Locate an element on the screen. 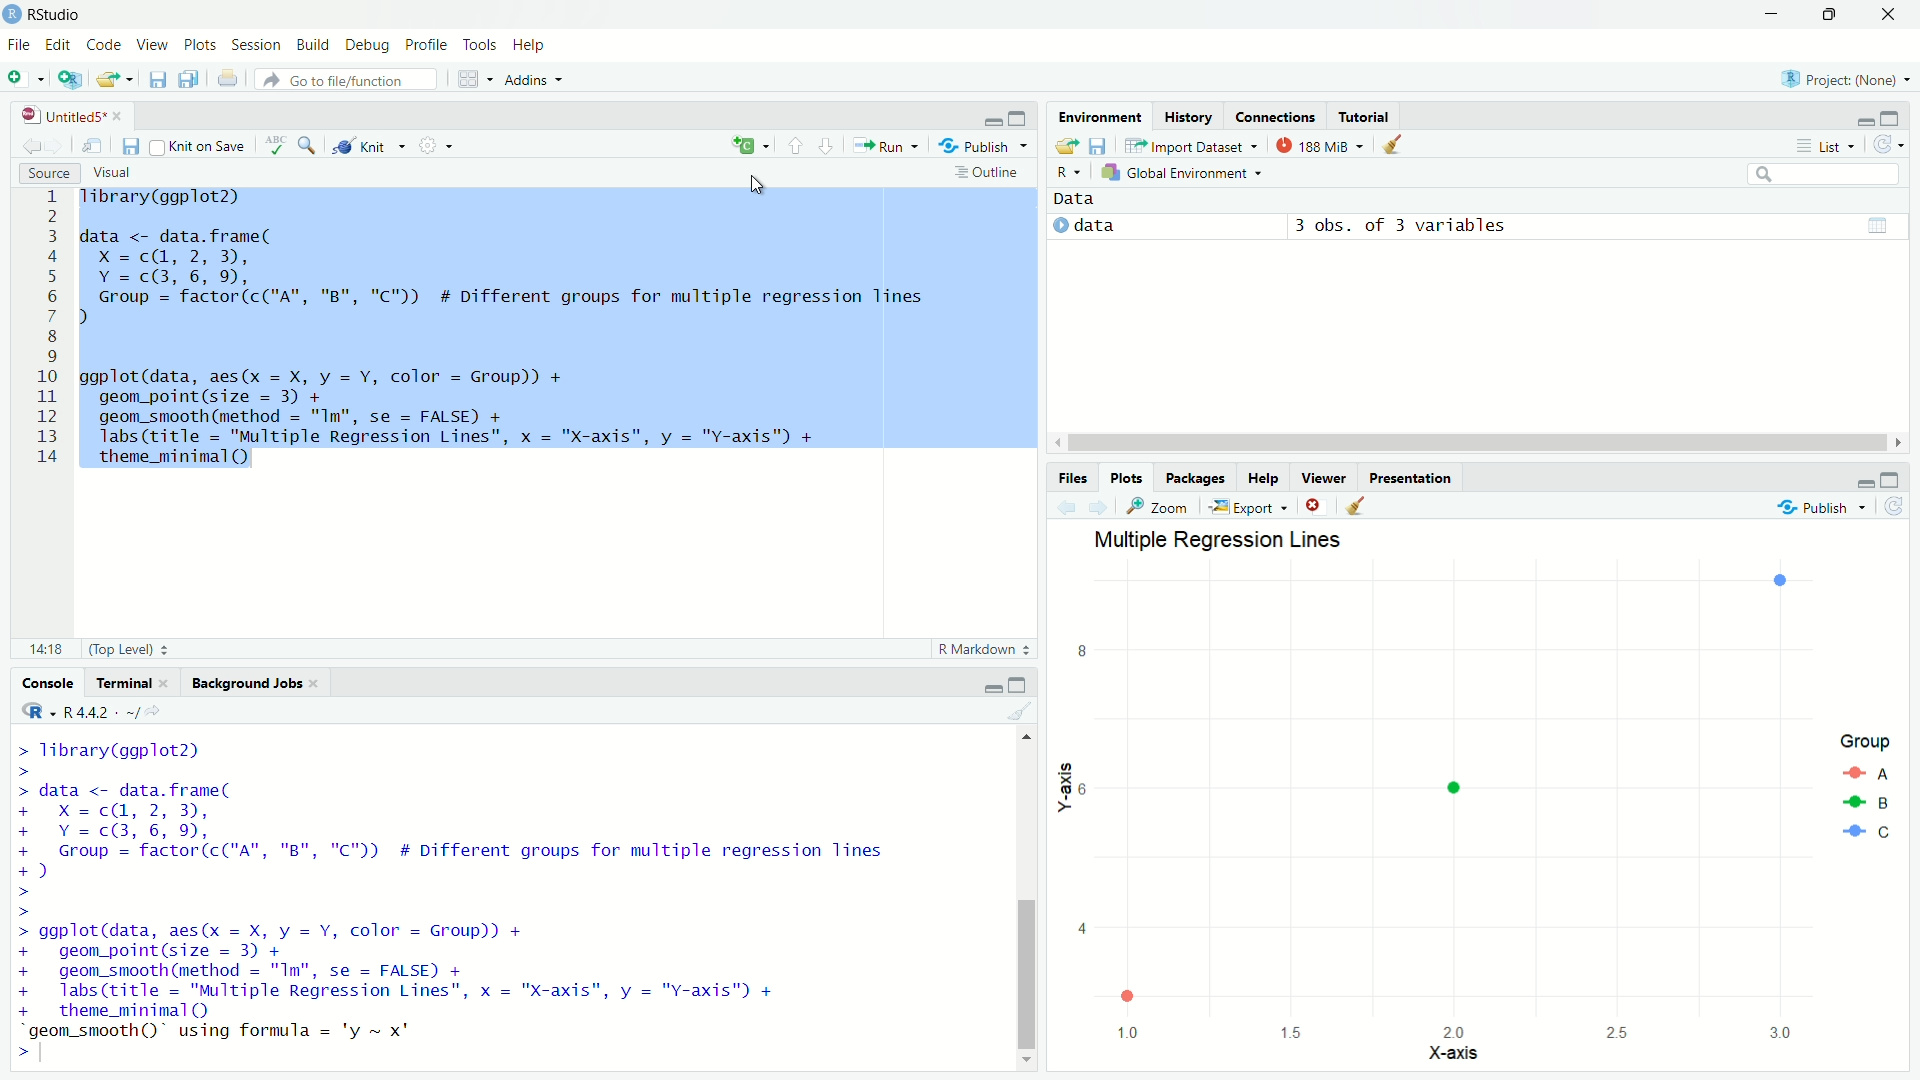 Image resolution: width=1920 pixels, height=1080 pixels. upward is located at coordinates (793, 144).